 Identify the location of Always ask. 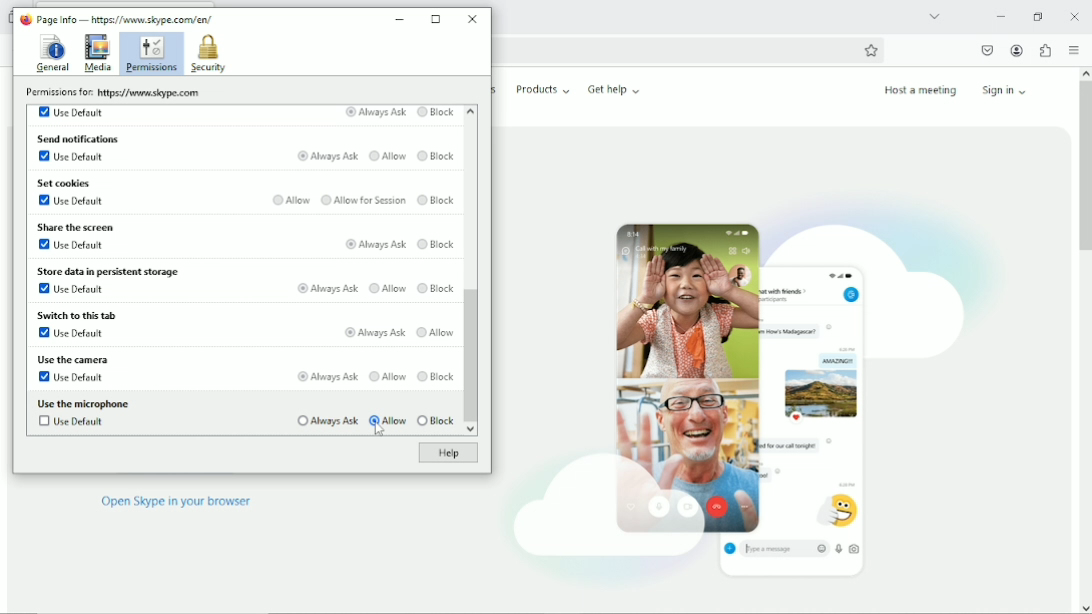
(324, 376).